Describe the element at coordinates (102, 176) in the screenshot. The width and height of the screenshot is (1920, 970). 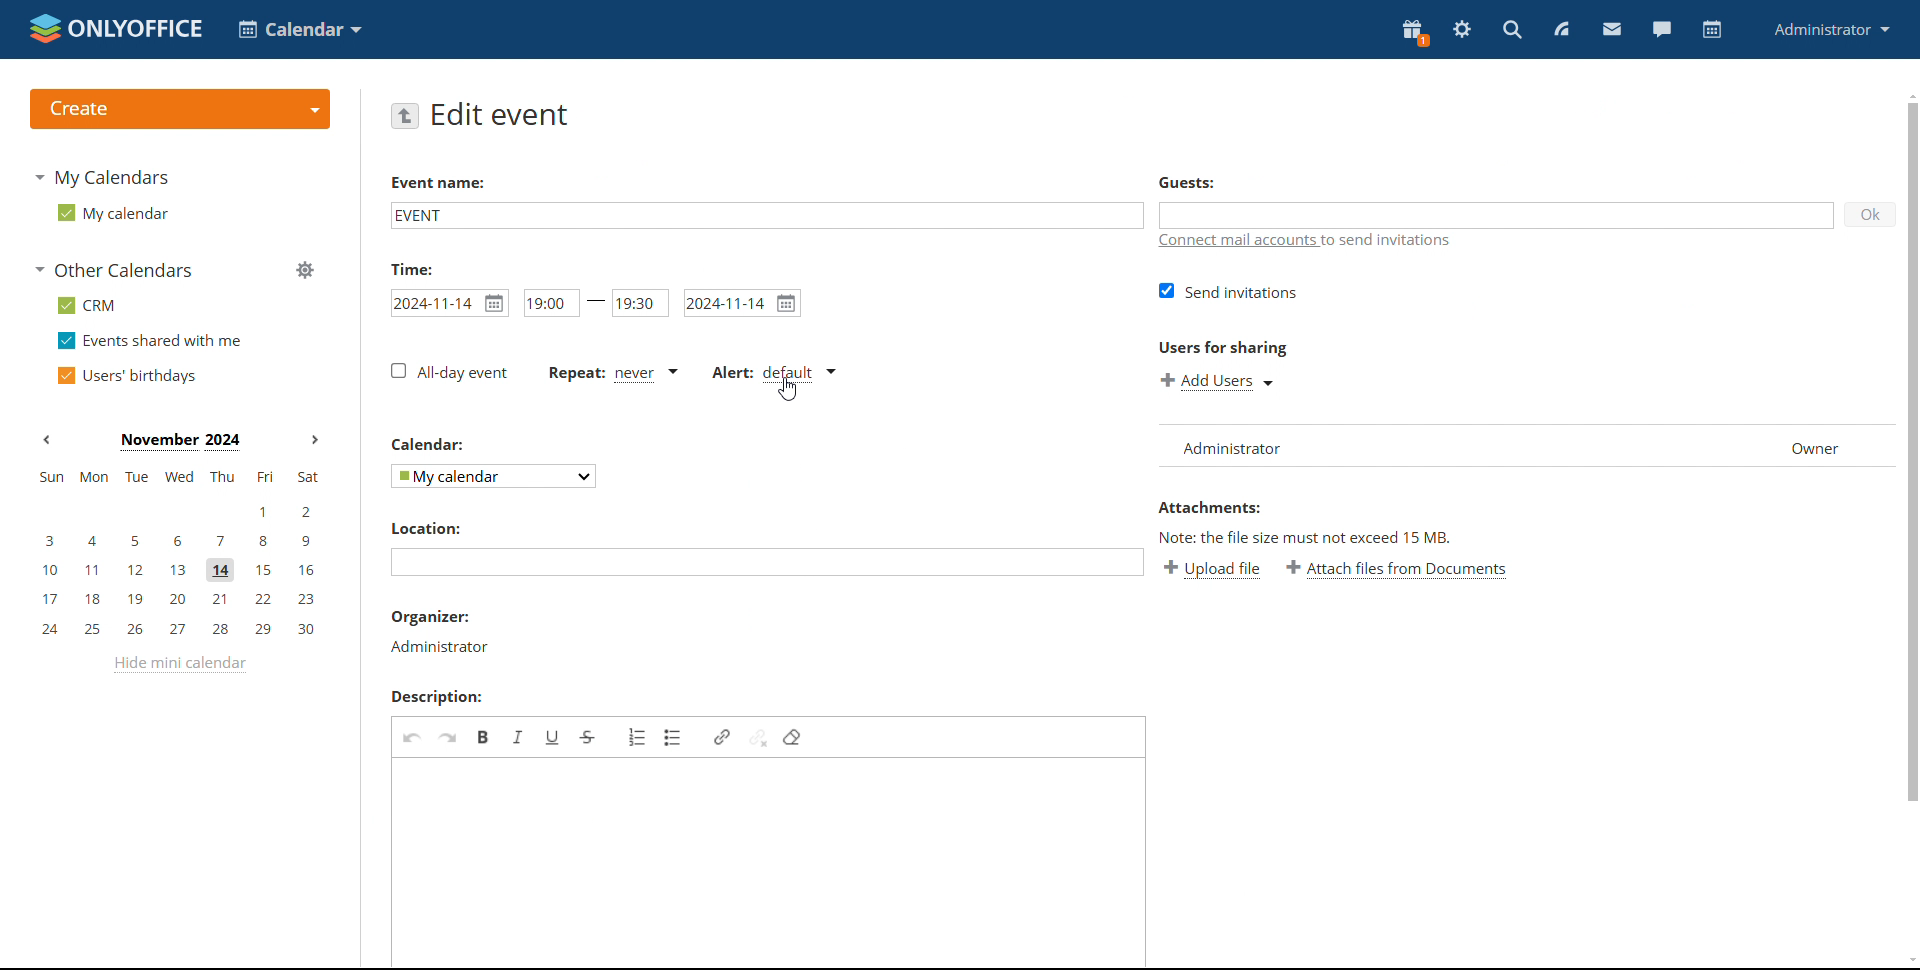
I see `my calendars` at that location.